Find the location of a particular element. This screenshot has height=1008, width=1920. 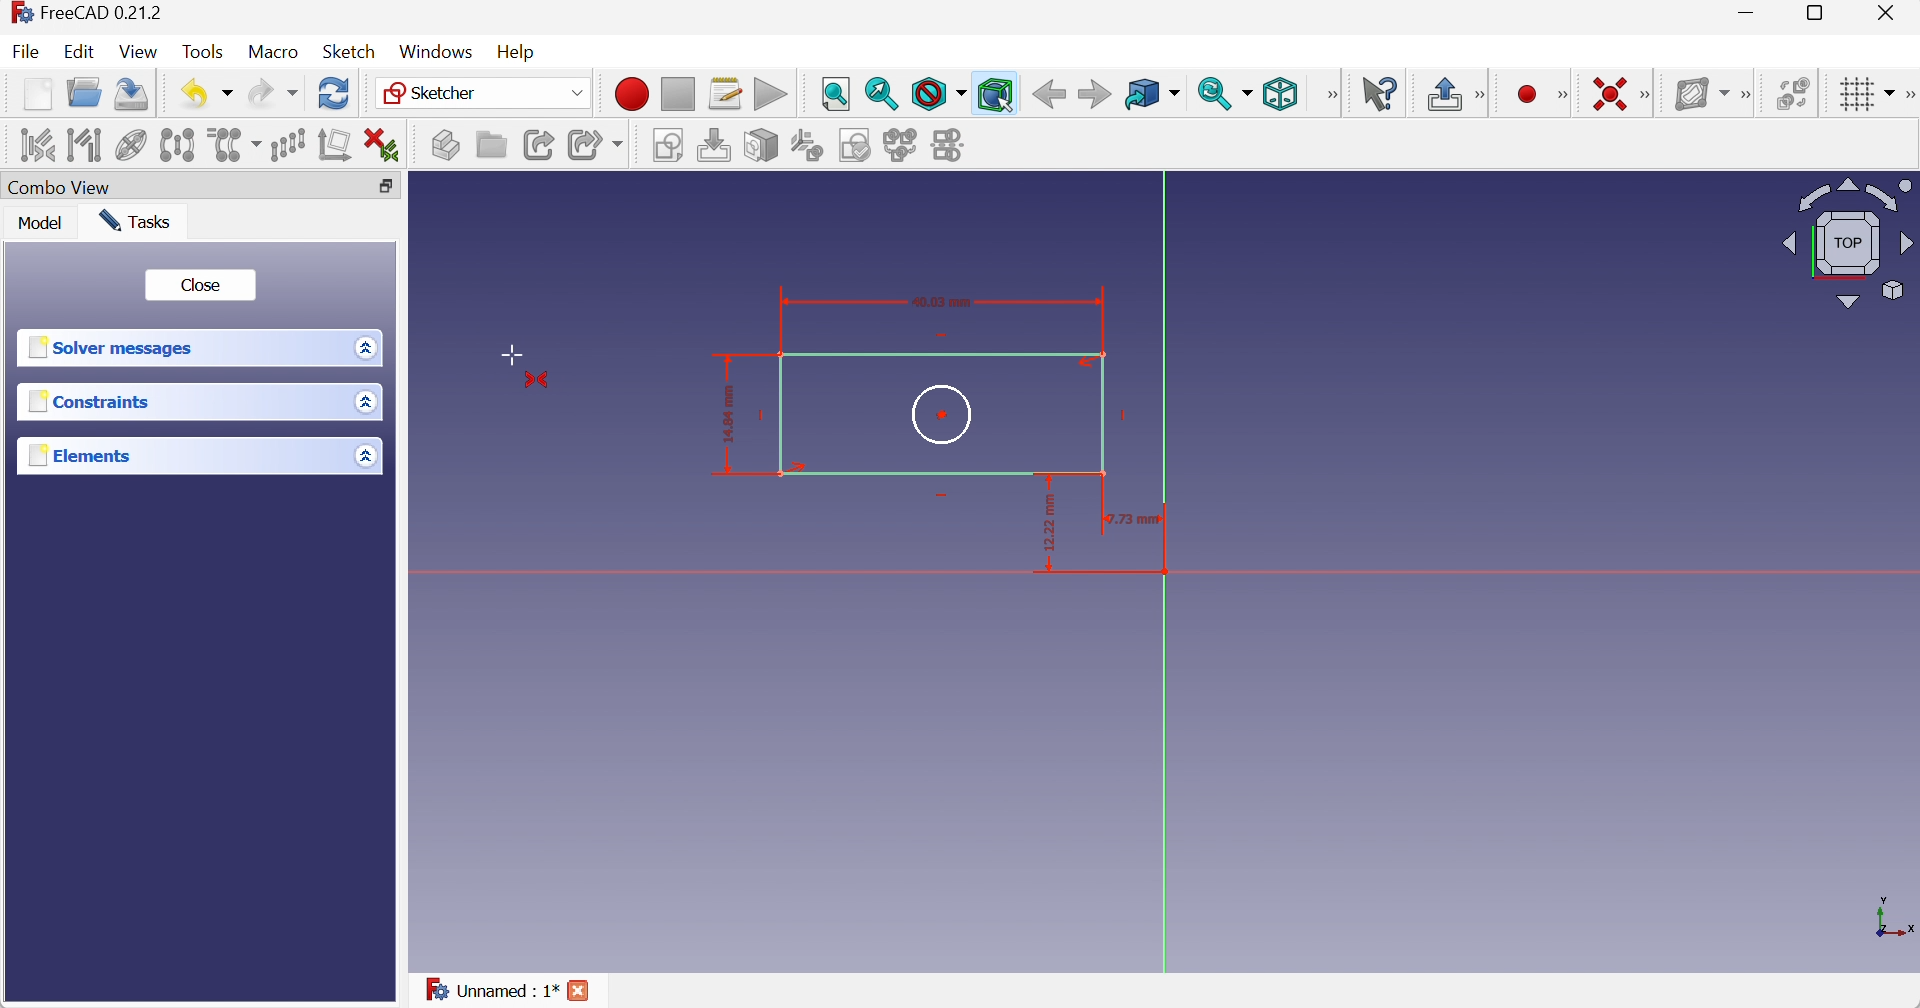

[Sketcher constraints] is located at coordinates (1650, 94).